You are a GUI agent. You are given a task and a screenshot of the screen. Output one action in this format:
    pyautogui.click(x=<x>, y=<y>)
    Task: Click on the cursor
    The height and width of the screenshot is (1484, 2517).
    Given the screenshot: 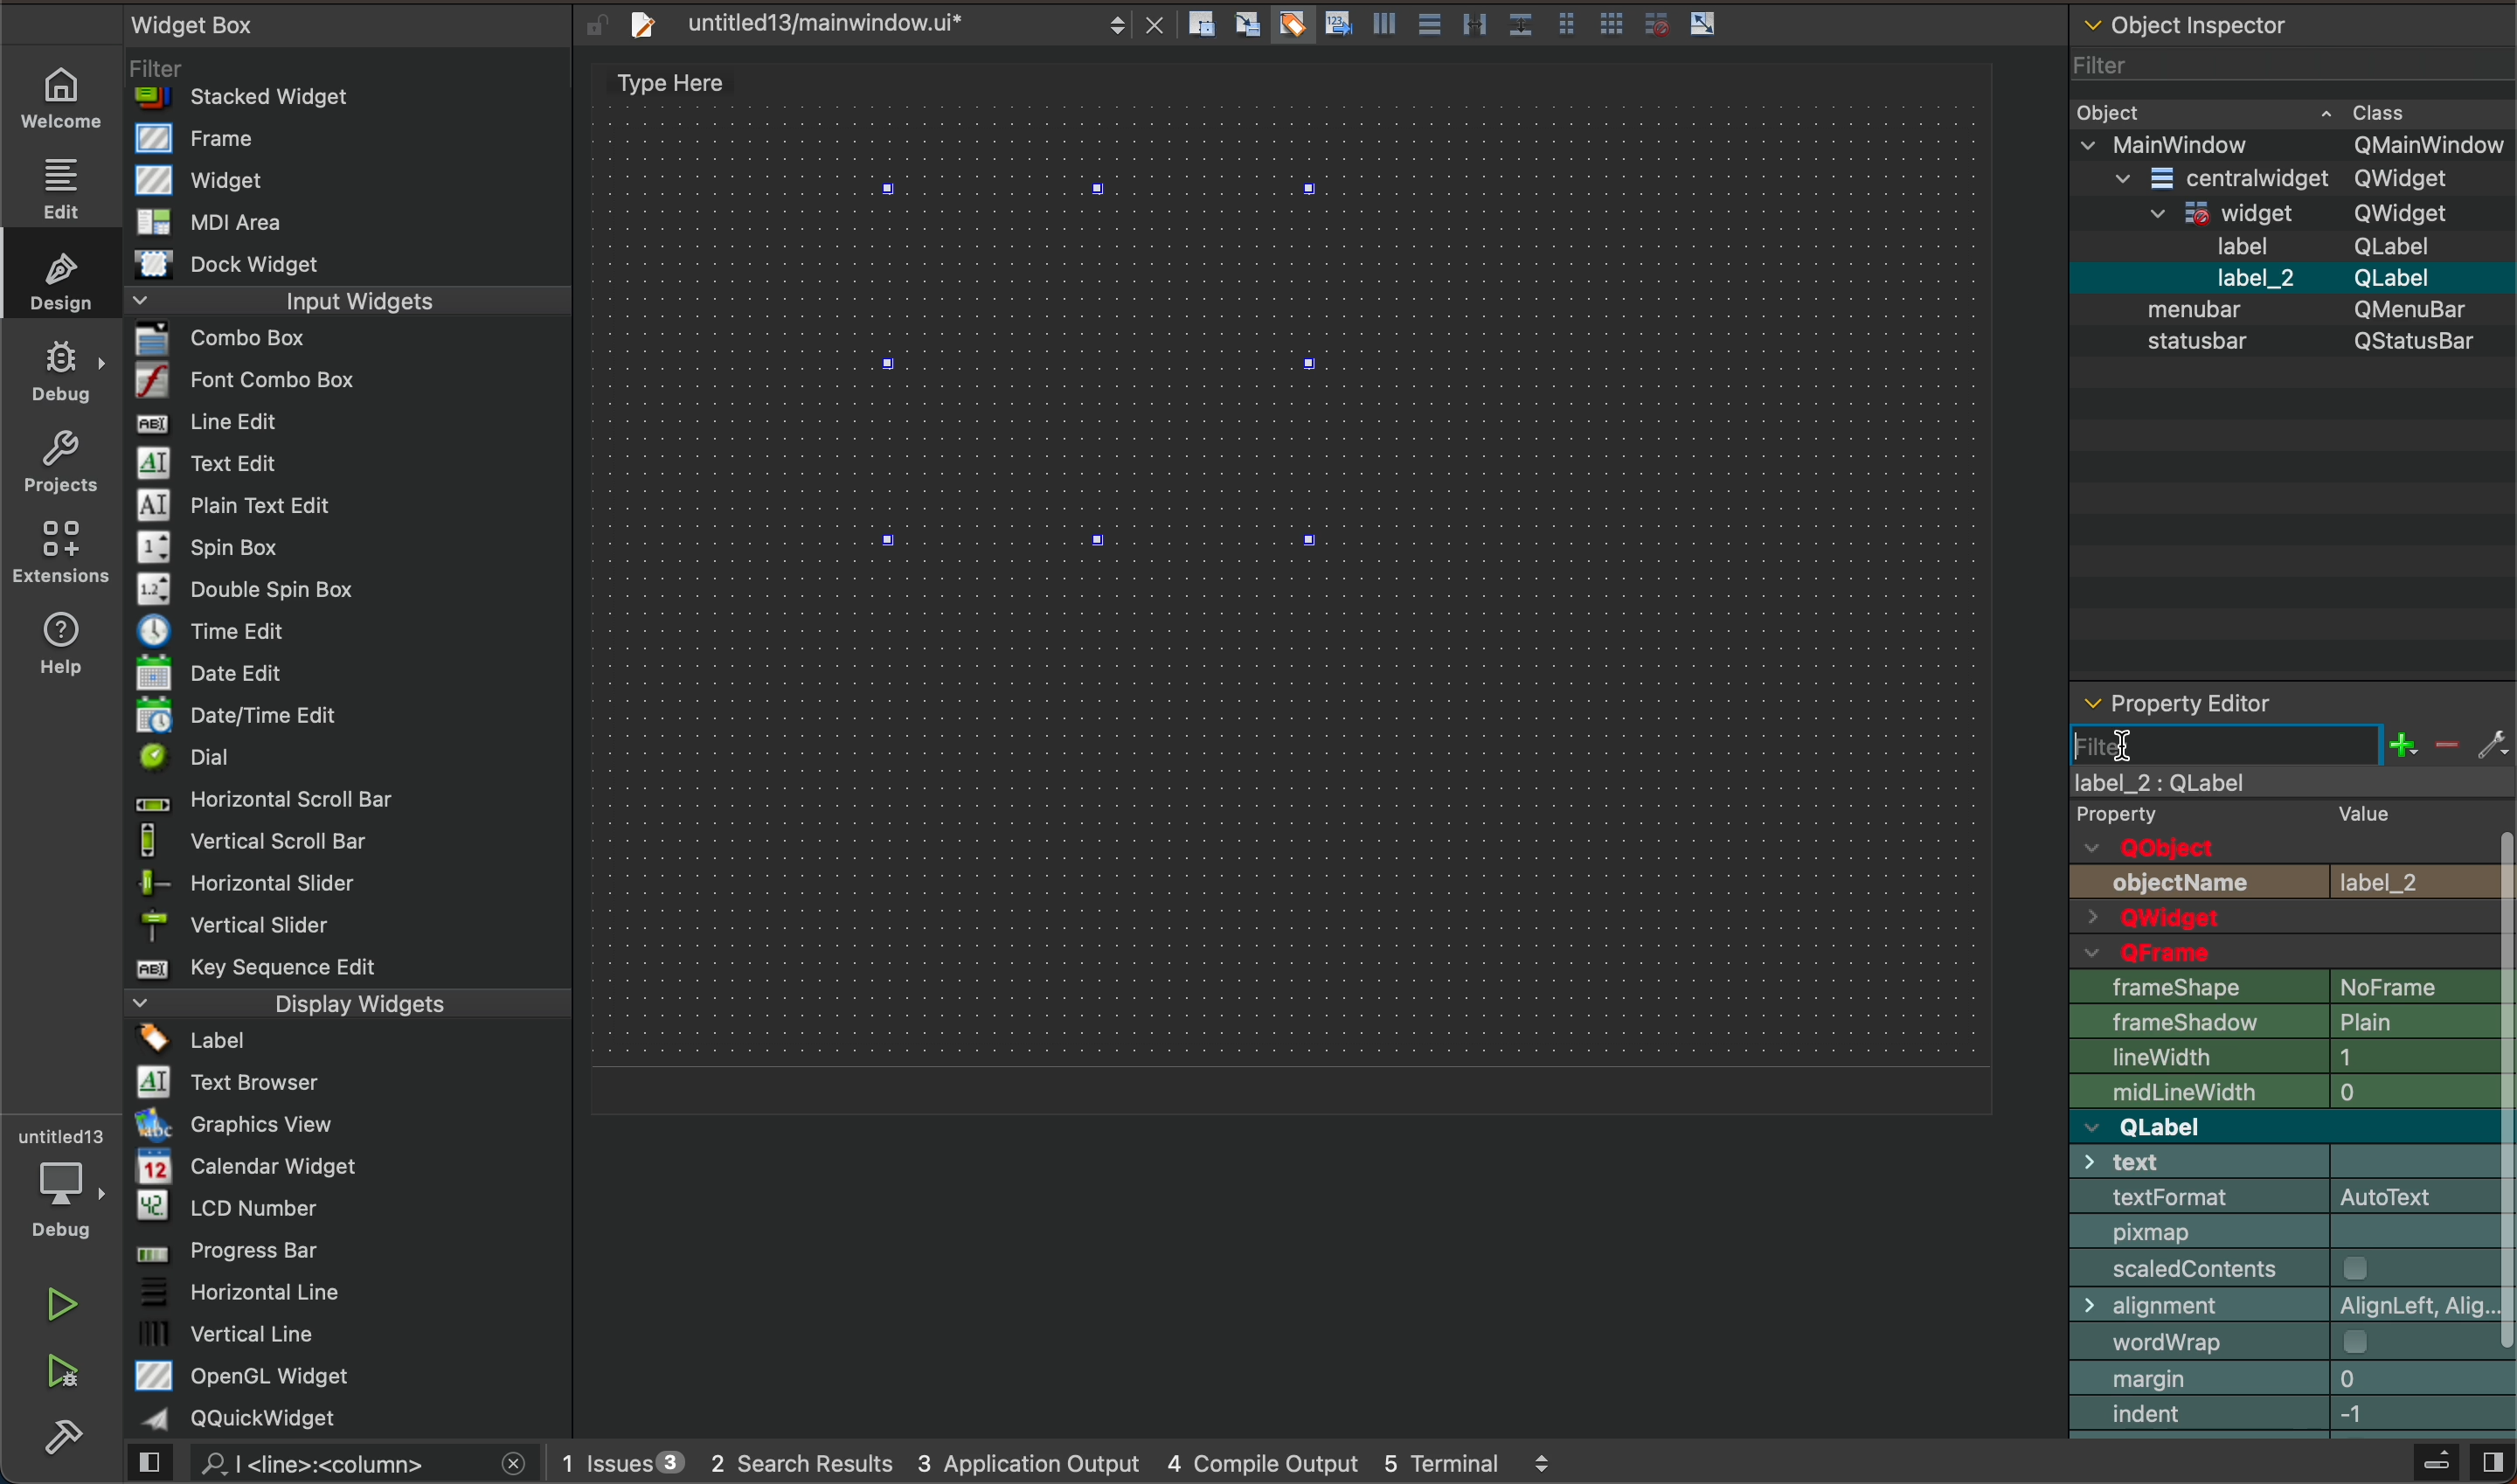 What is the action you would take?
    pyautogui.click(x=2134, y=746)
    